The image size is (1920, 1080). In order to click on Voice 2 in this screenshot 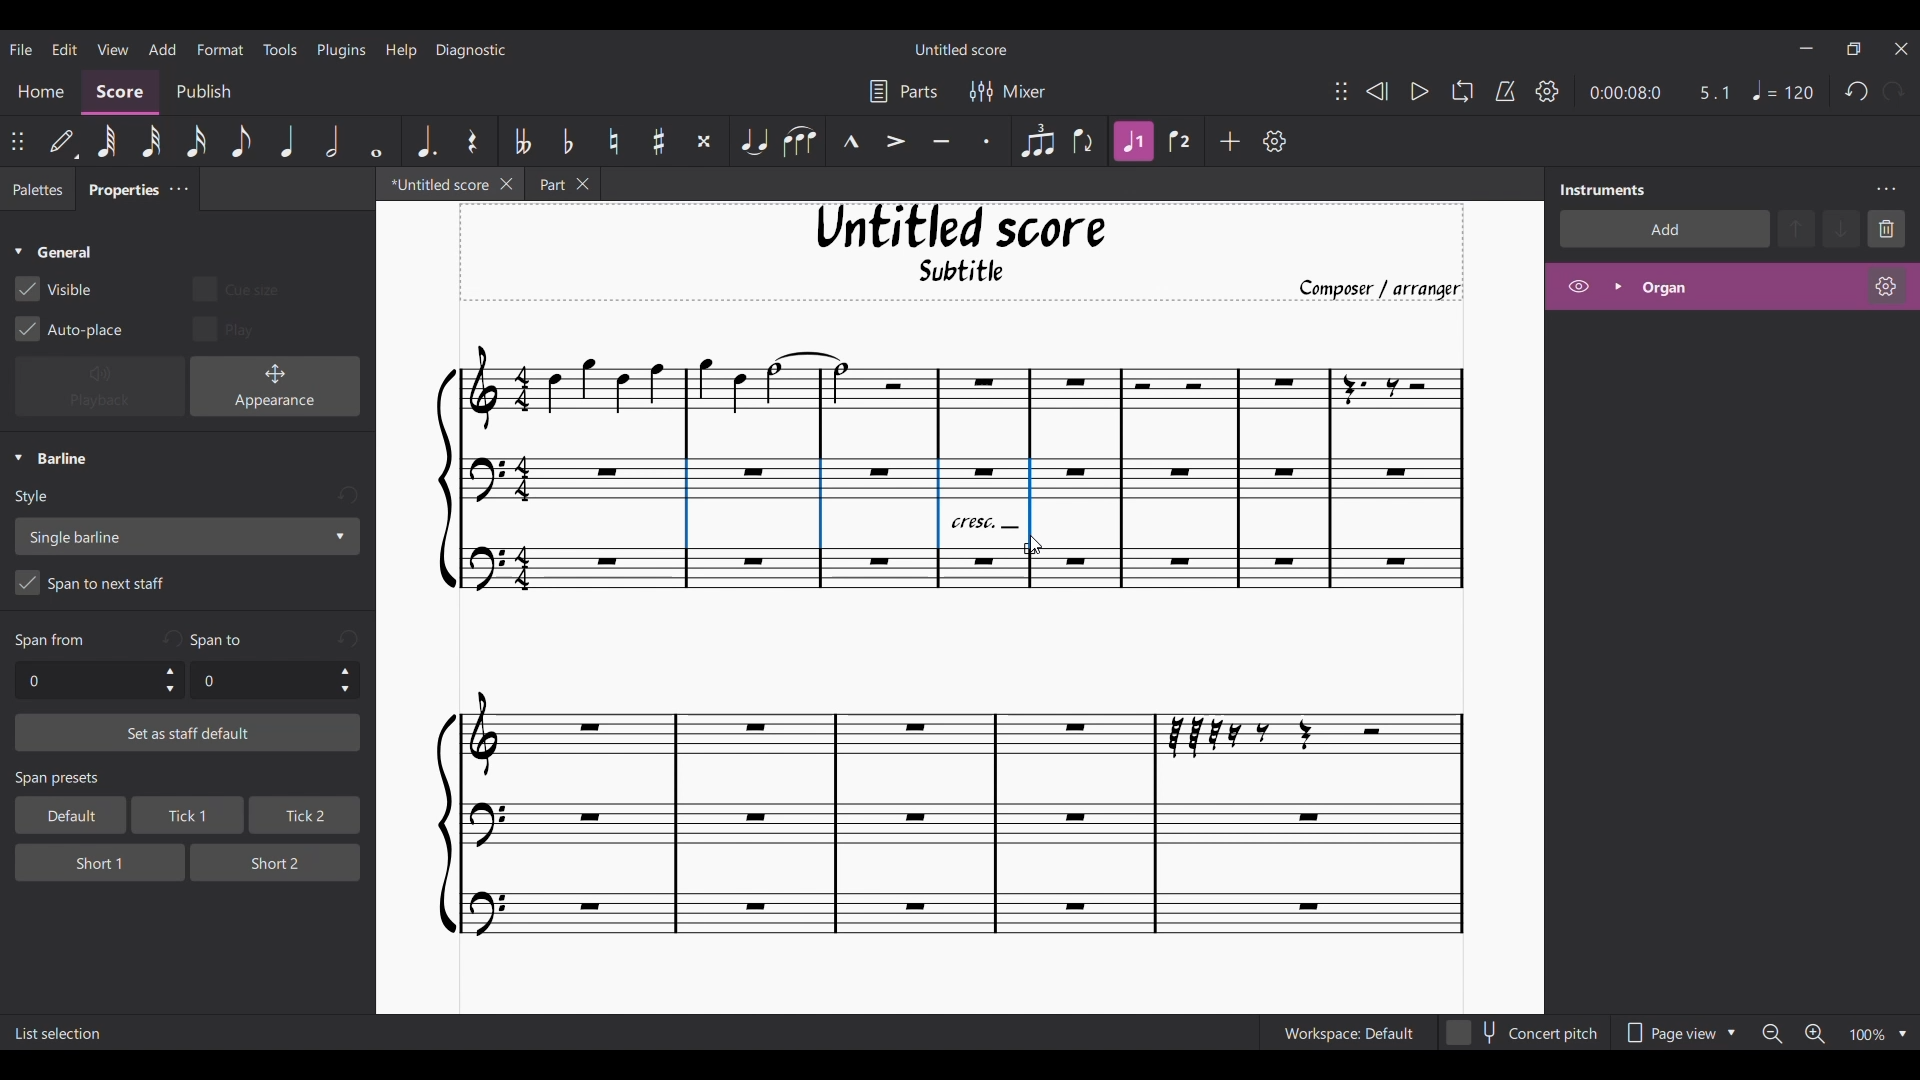, I will do `click(1182, 141)`.